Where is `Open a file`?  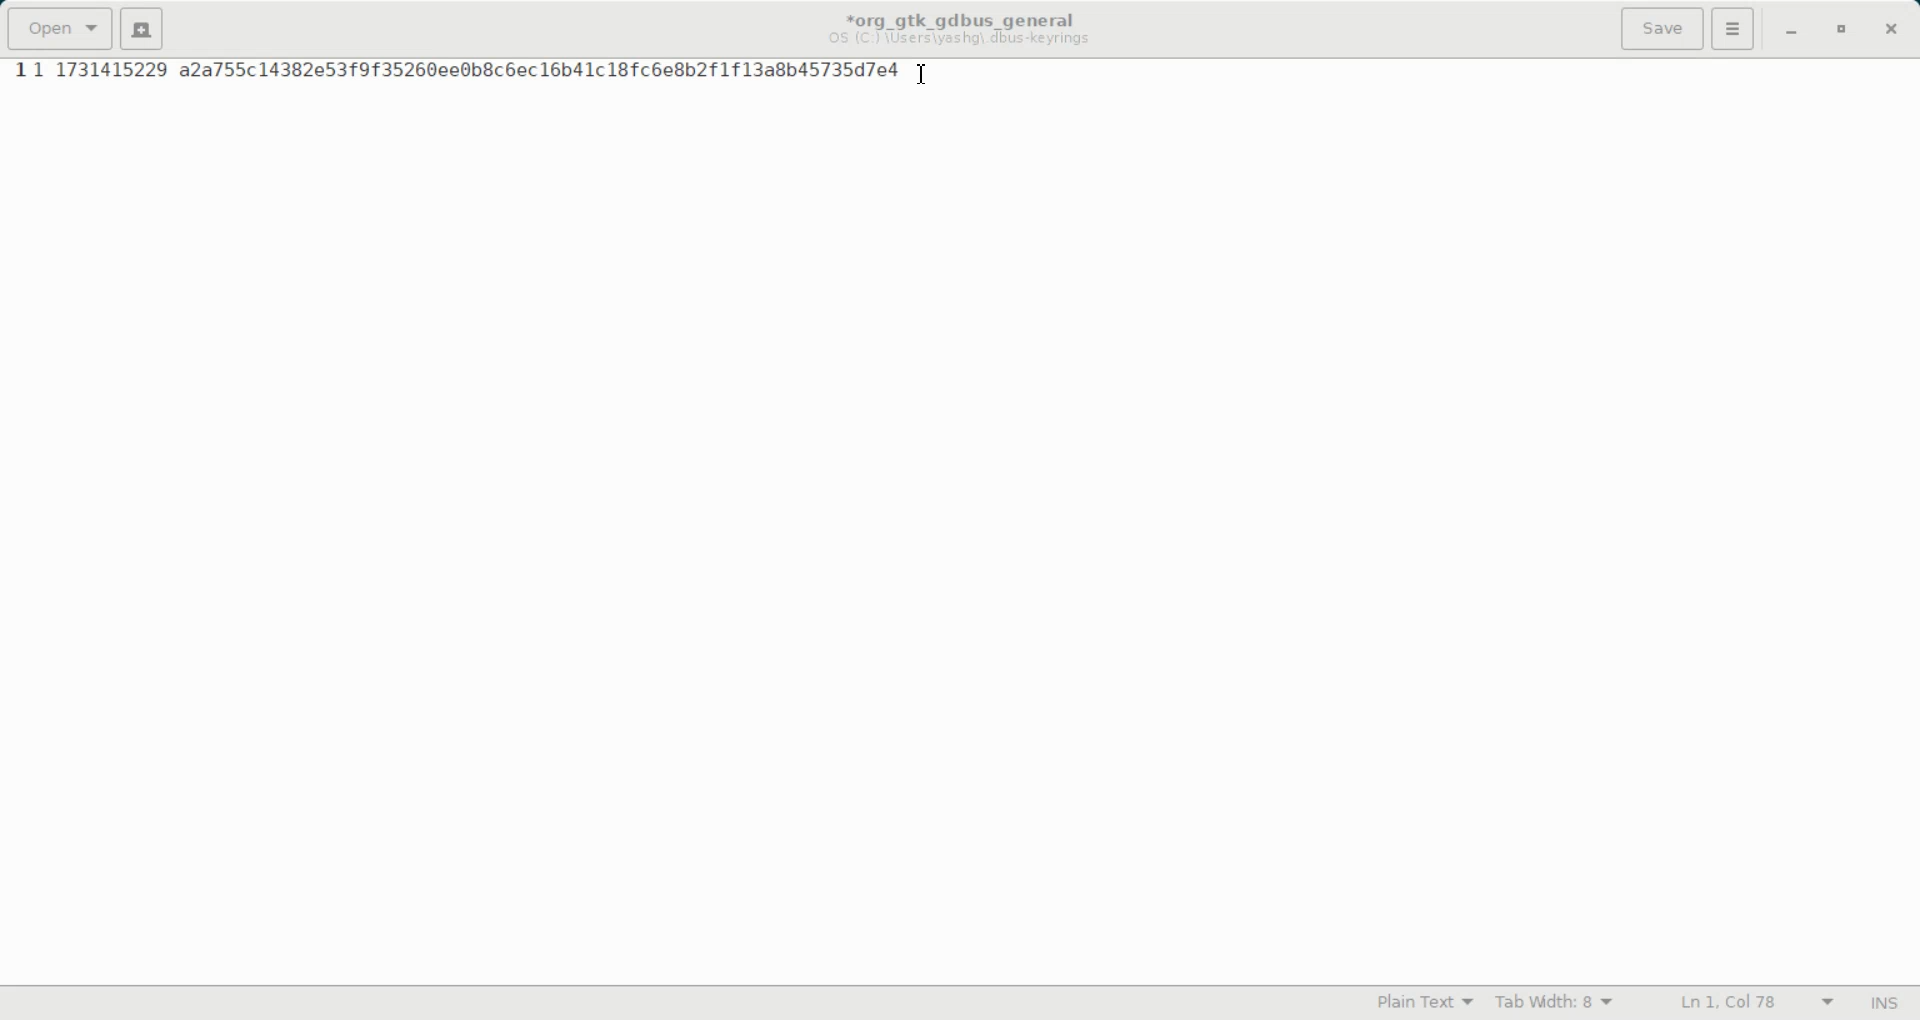 Open a file is located at coordinates (58, 28).